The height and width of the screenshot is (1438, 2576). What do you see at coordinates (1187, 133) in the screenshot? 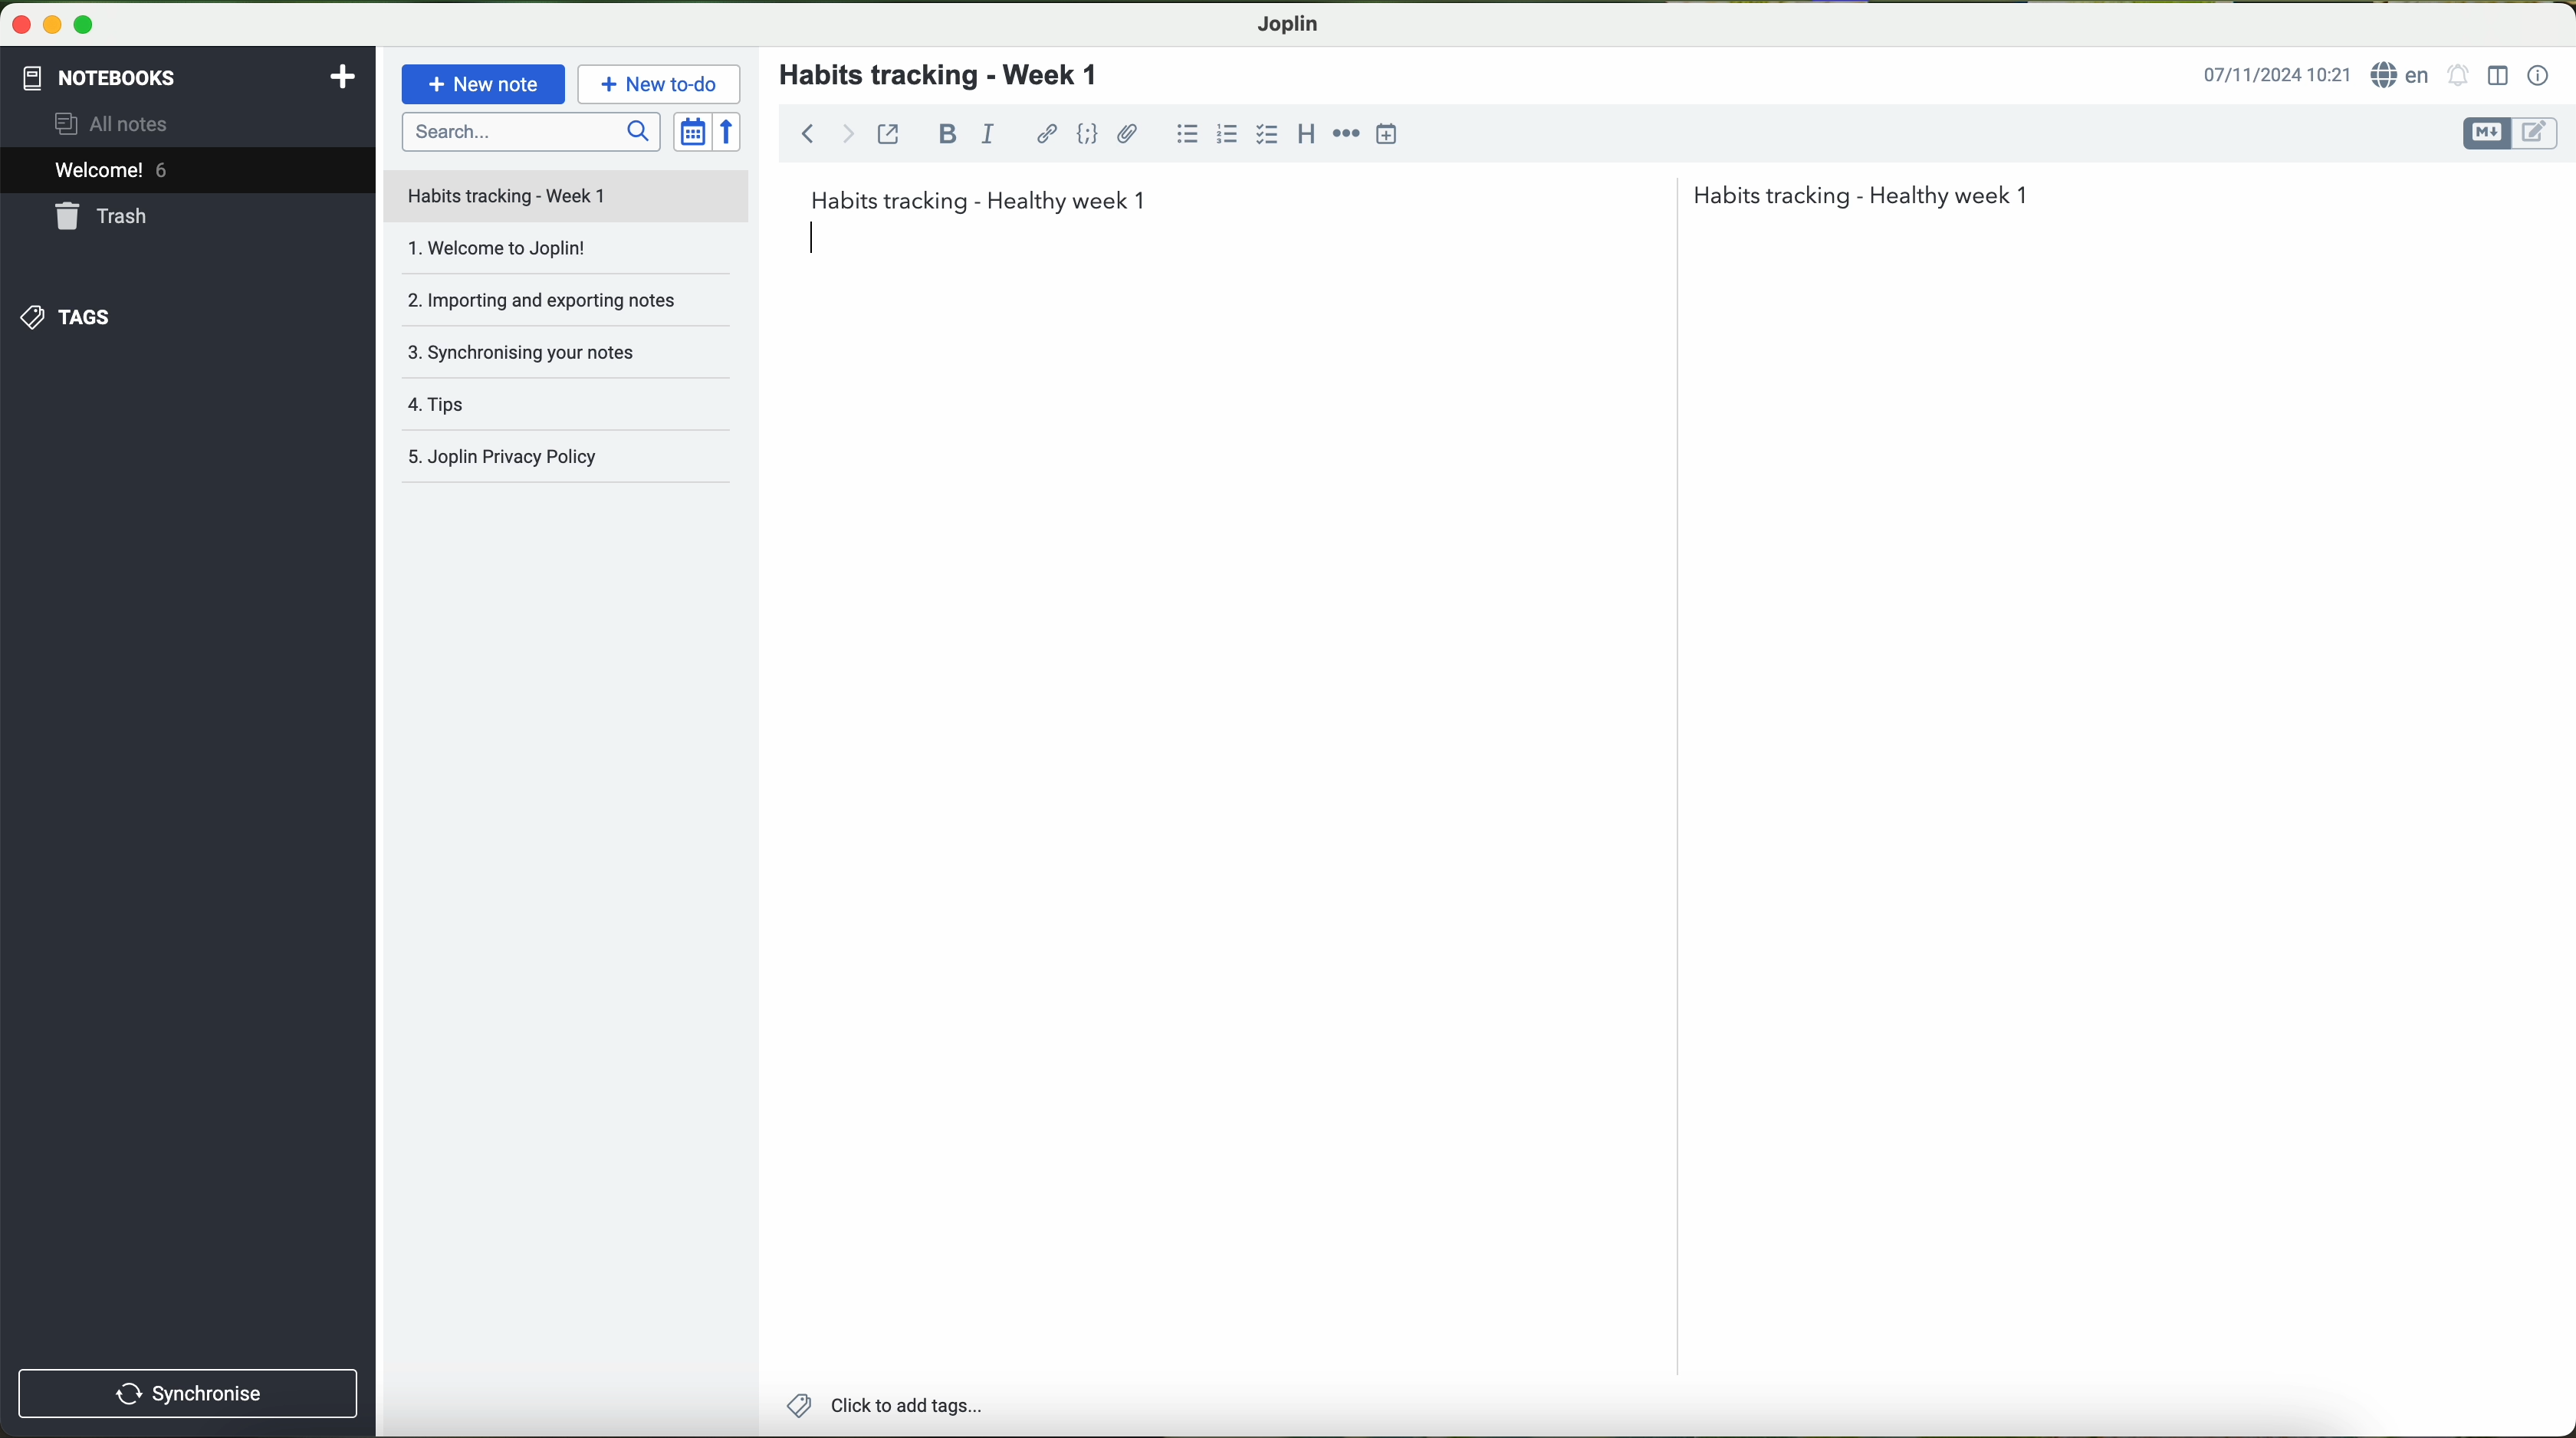
I see `bulleted list` at bounding box center [1187, 133].